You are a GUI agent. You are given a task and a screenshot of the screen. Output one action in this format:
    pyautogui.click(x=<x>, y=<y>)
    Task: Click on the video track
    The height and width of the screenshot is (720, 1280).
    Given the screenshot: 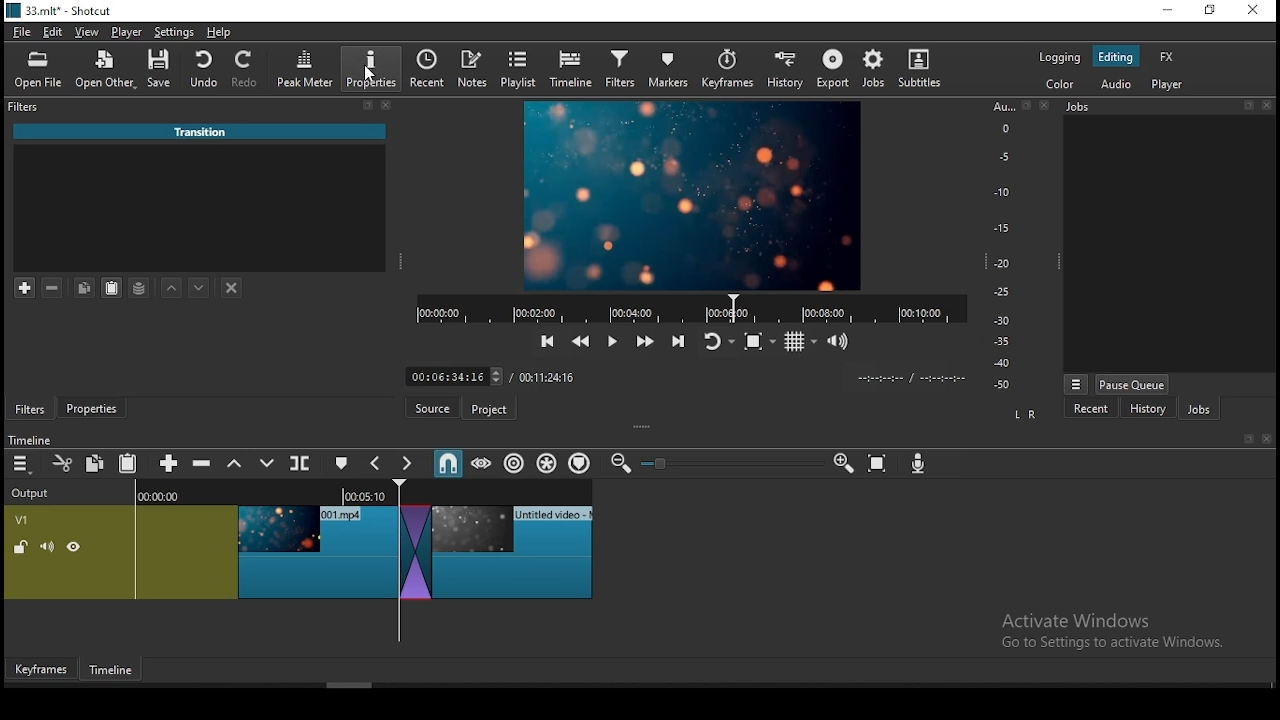 What is the action you would take?
    pyautogui.click(x=298, y=547)
    